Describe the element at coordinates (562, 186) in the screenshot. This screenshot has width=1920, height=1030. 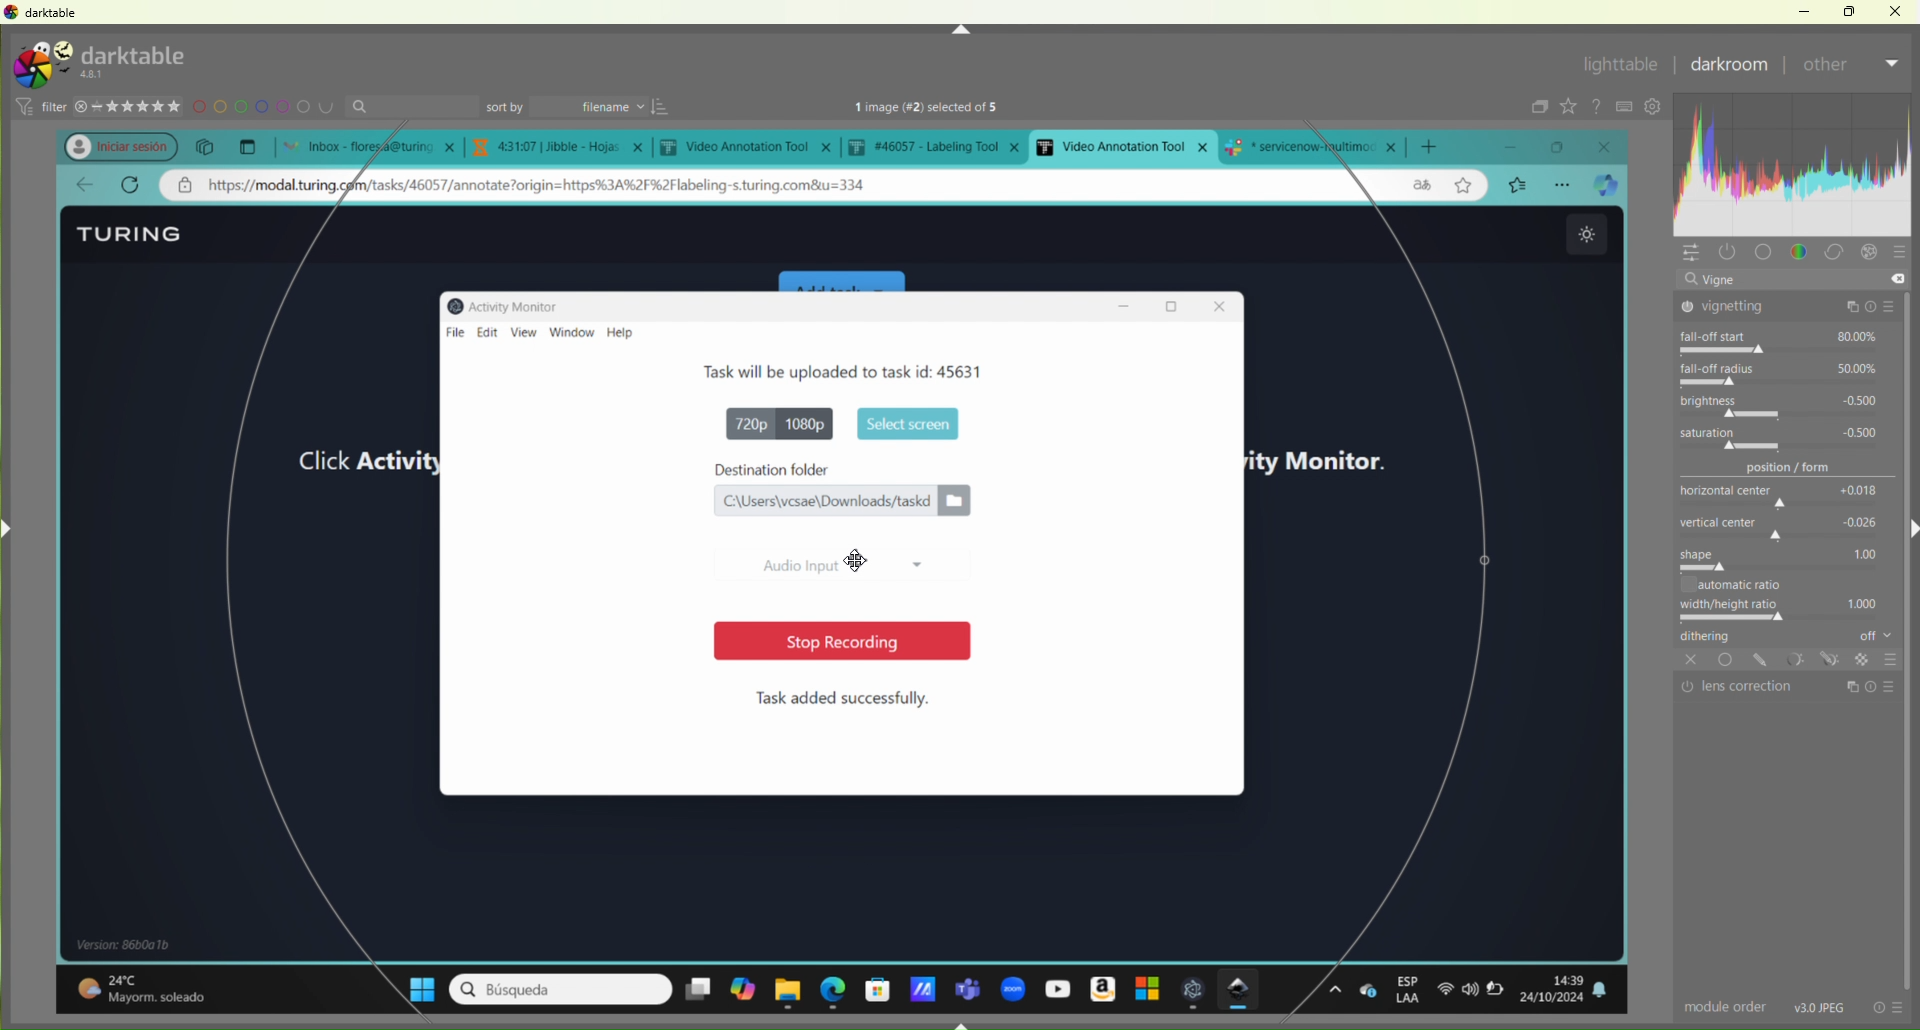
I see `web address` at that location.